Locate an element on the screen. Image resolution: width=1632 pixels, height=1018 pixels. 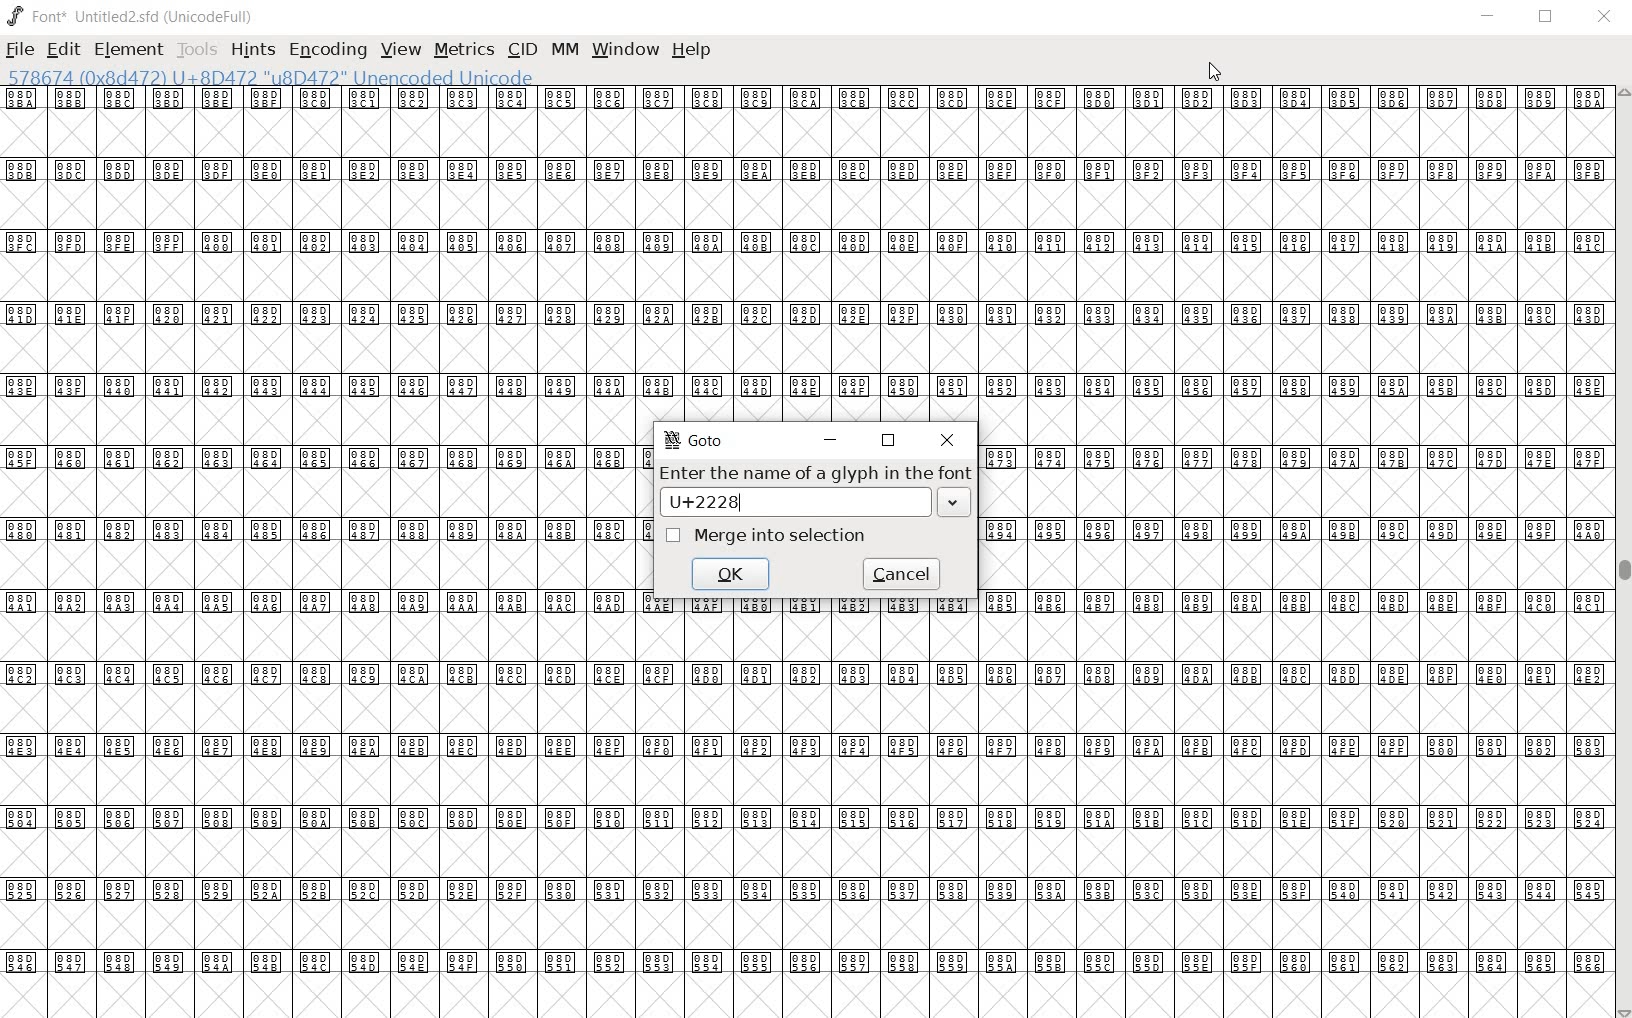
tools is located at coordinates (196, 50).